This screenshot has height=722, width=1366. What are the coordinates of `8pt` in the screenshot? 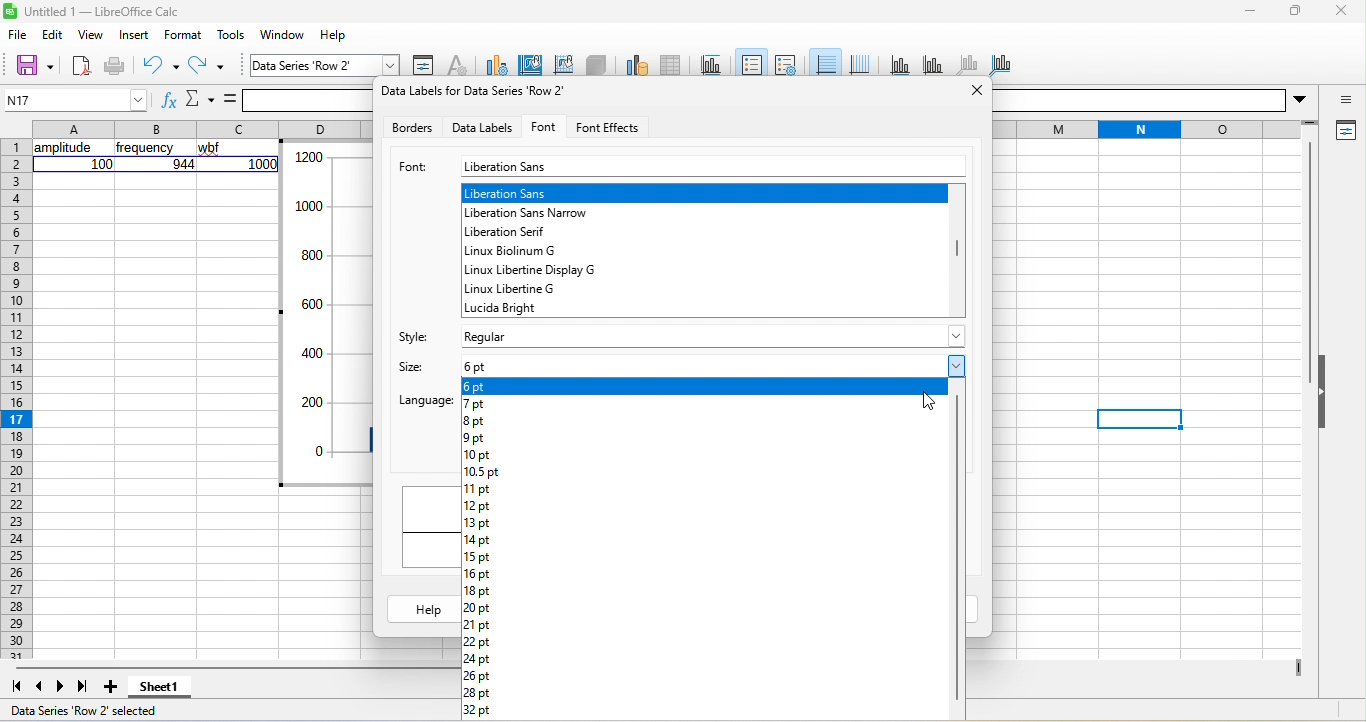 It's located at (478, 422).